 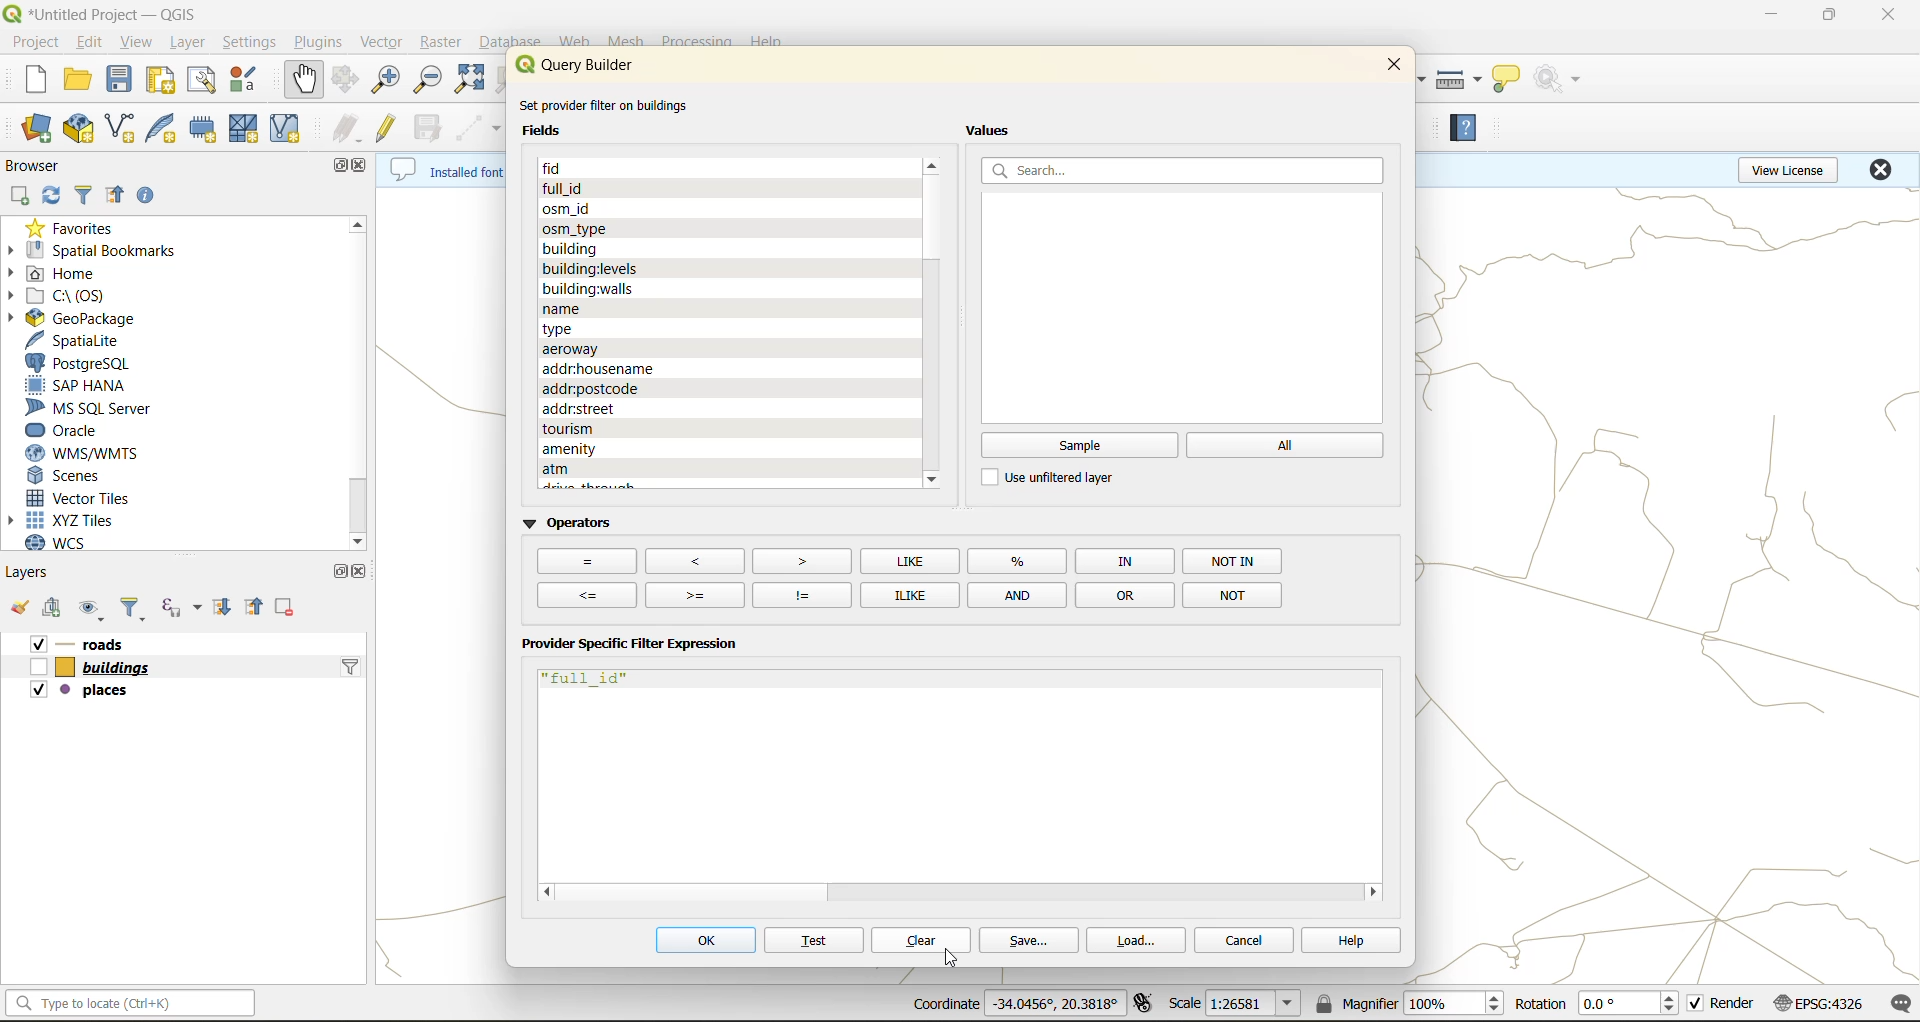 I want to click on fields, so click(x=585, y=409).